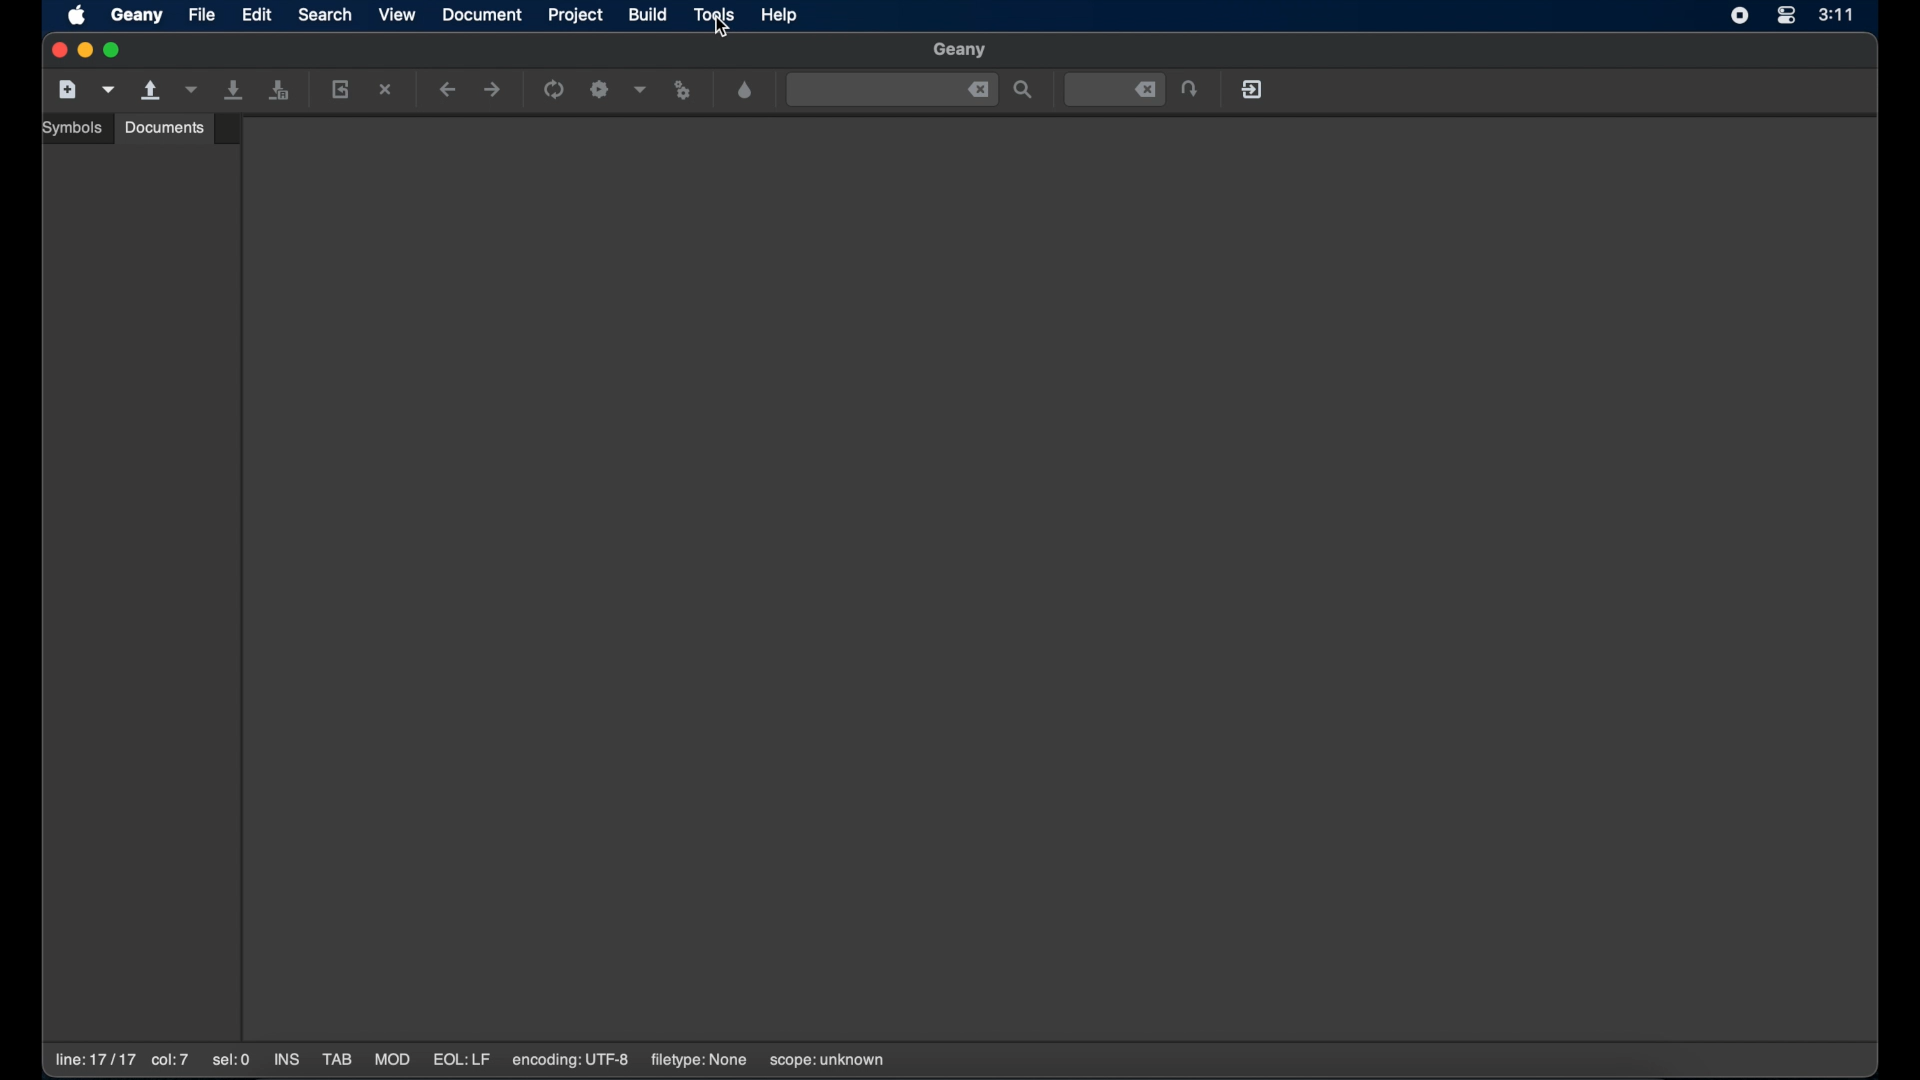 The image size is (1920, 1080). Describe the element at coordinates (781, 15) in the screenshot. I see `help` at that location.